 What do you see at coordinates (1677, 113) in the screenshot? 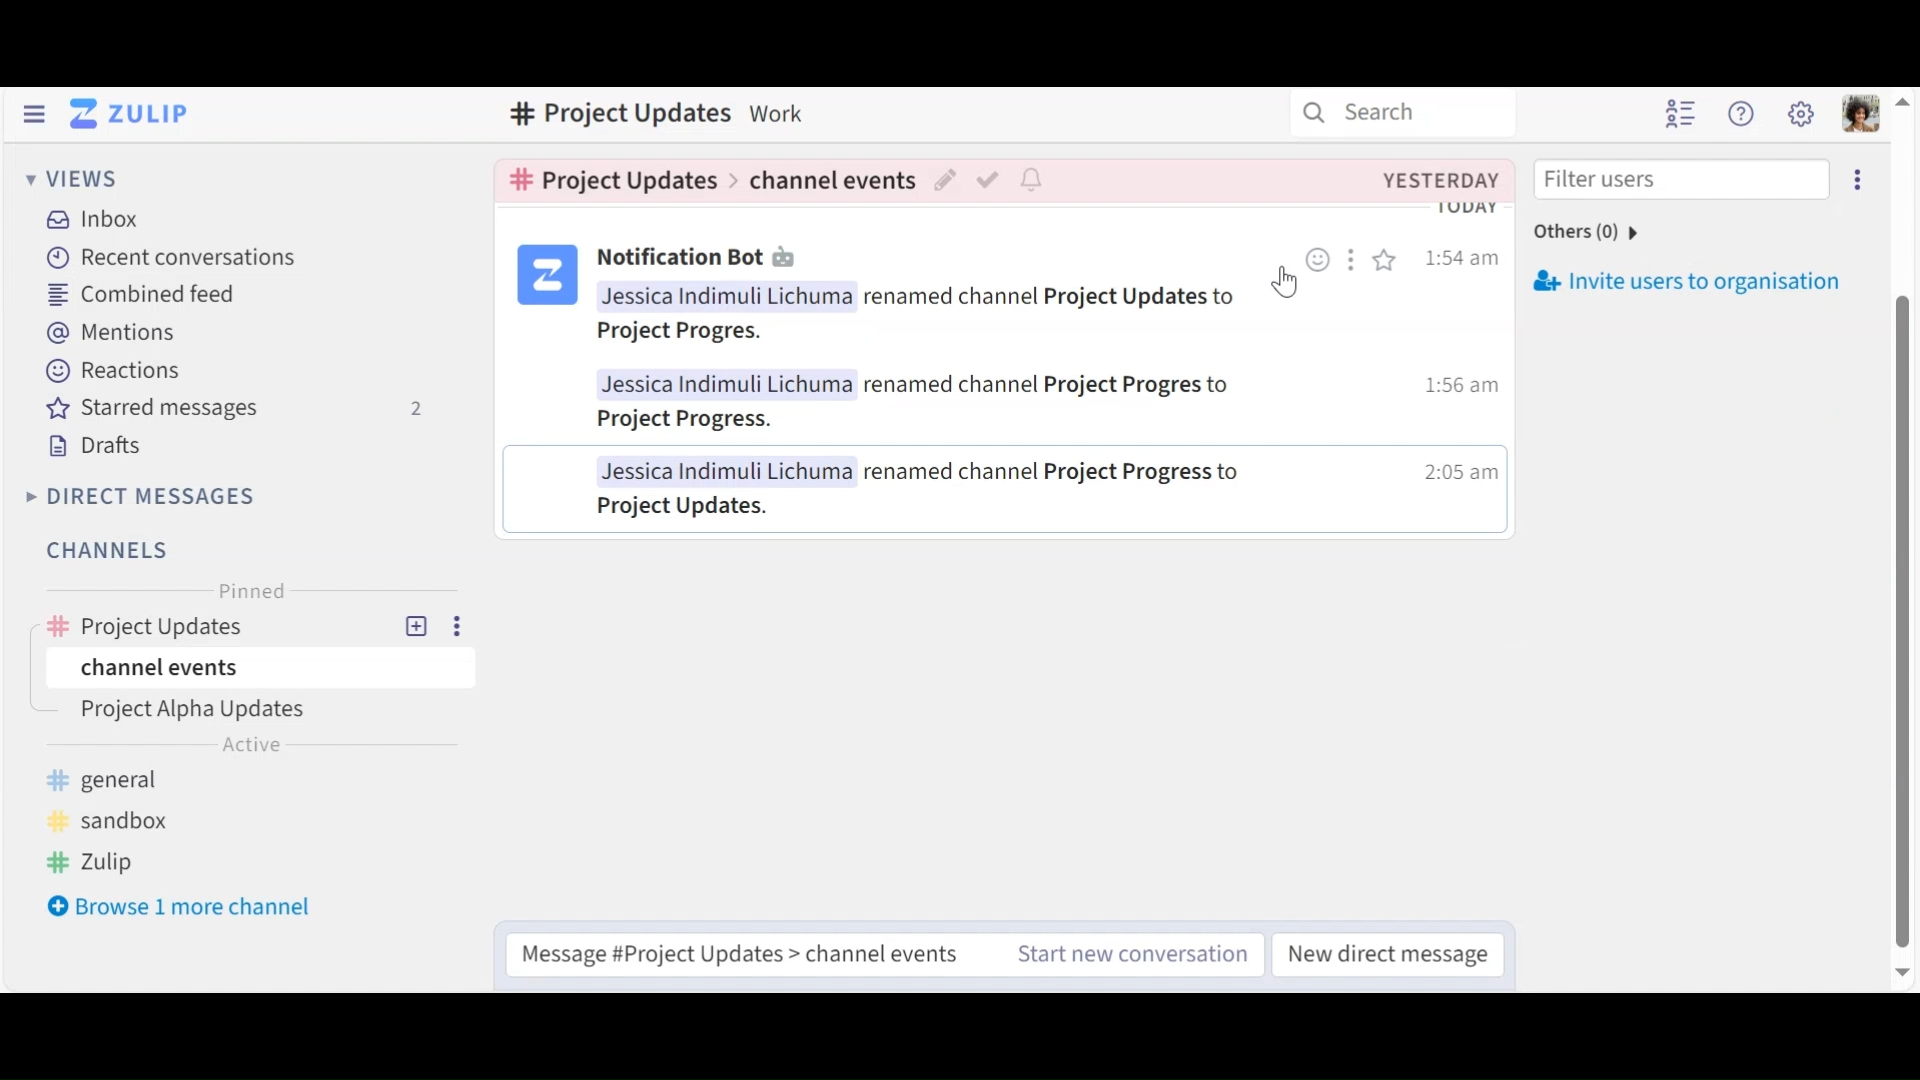
I see `Hide user list` at bounding box center [1677, 113].